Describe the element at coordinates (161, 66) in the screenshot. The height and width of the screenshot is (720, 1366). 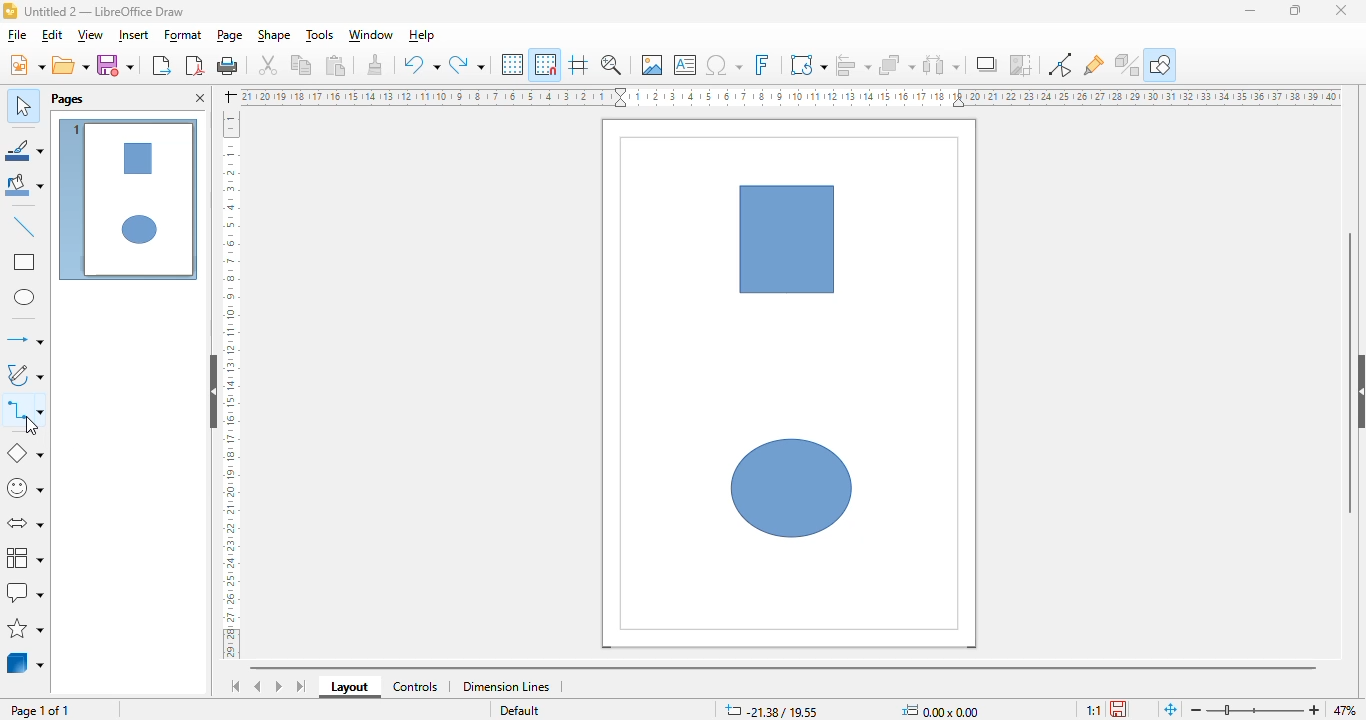
I see `export` at that location.